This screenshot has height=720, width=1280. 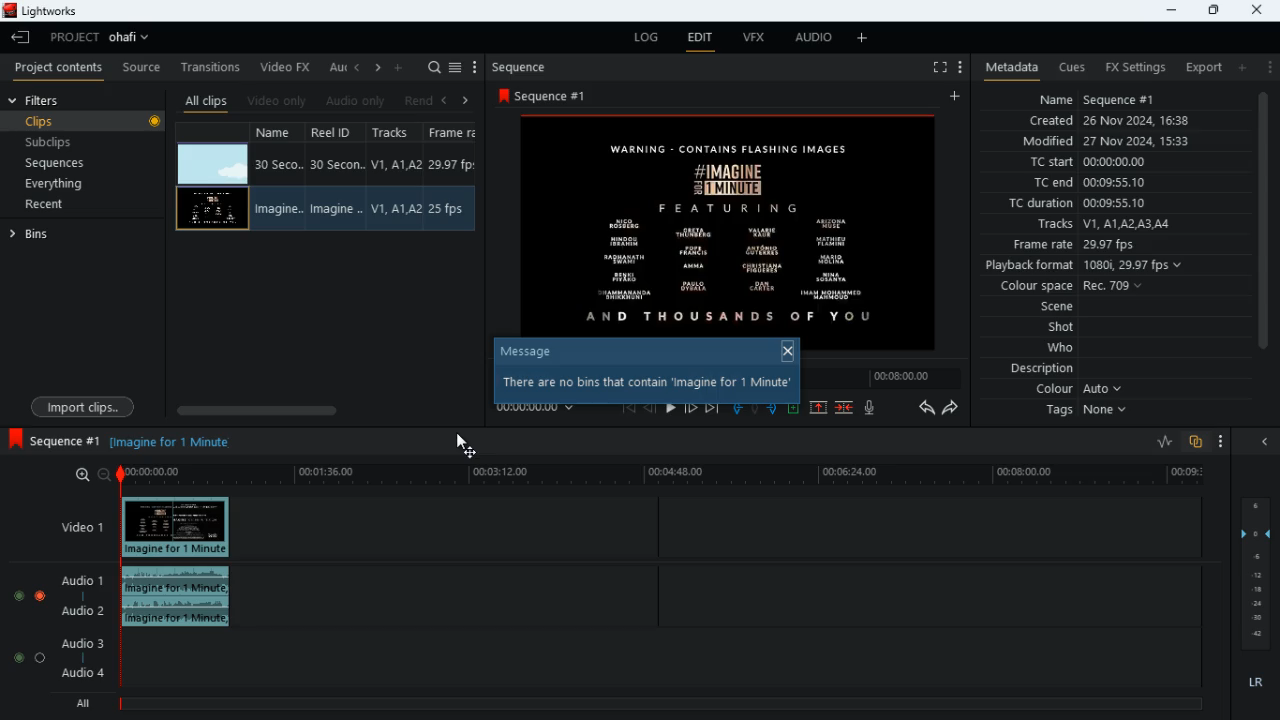 I want to click on modified, so click(x=1106, y=141).